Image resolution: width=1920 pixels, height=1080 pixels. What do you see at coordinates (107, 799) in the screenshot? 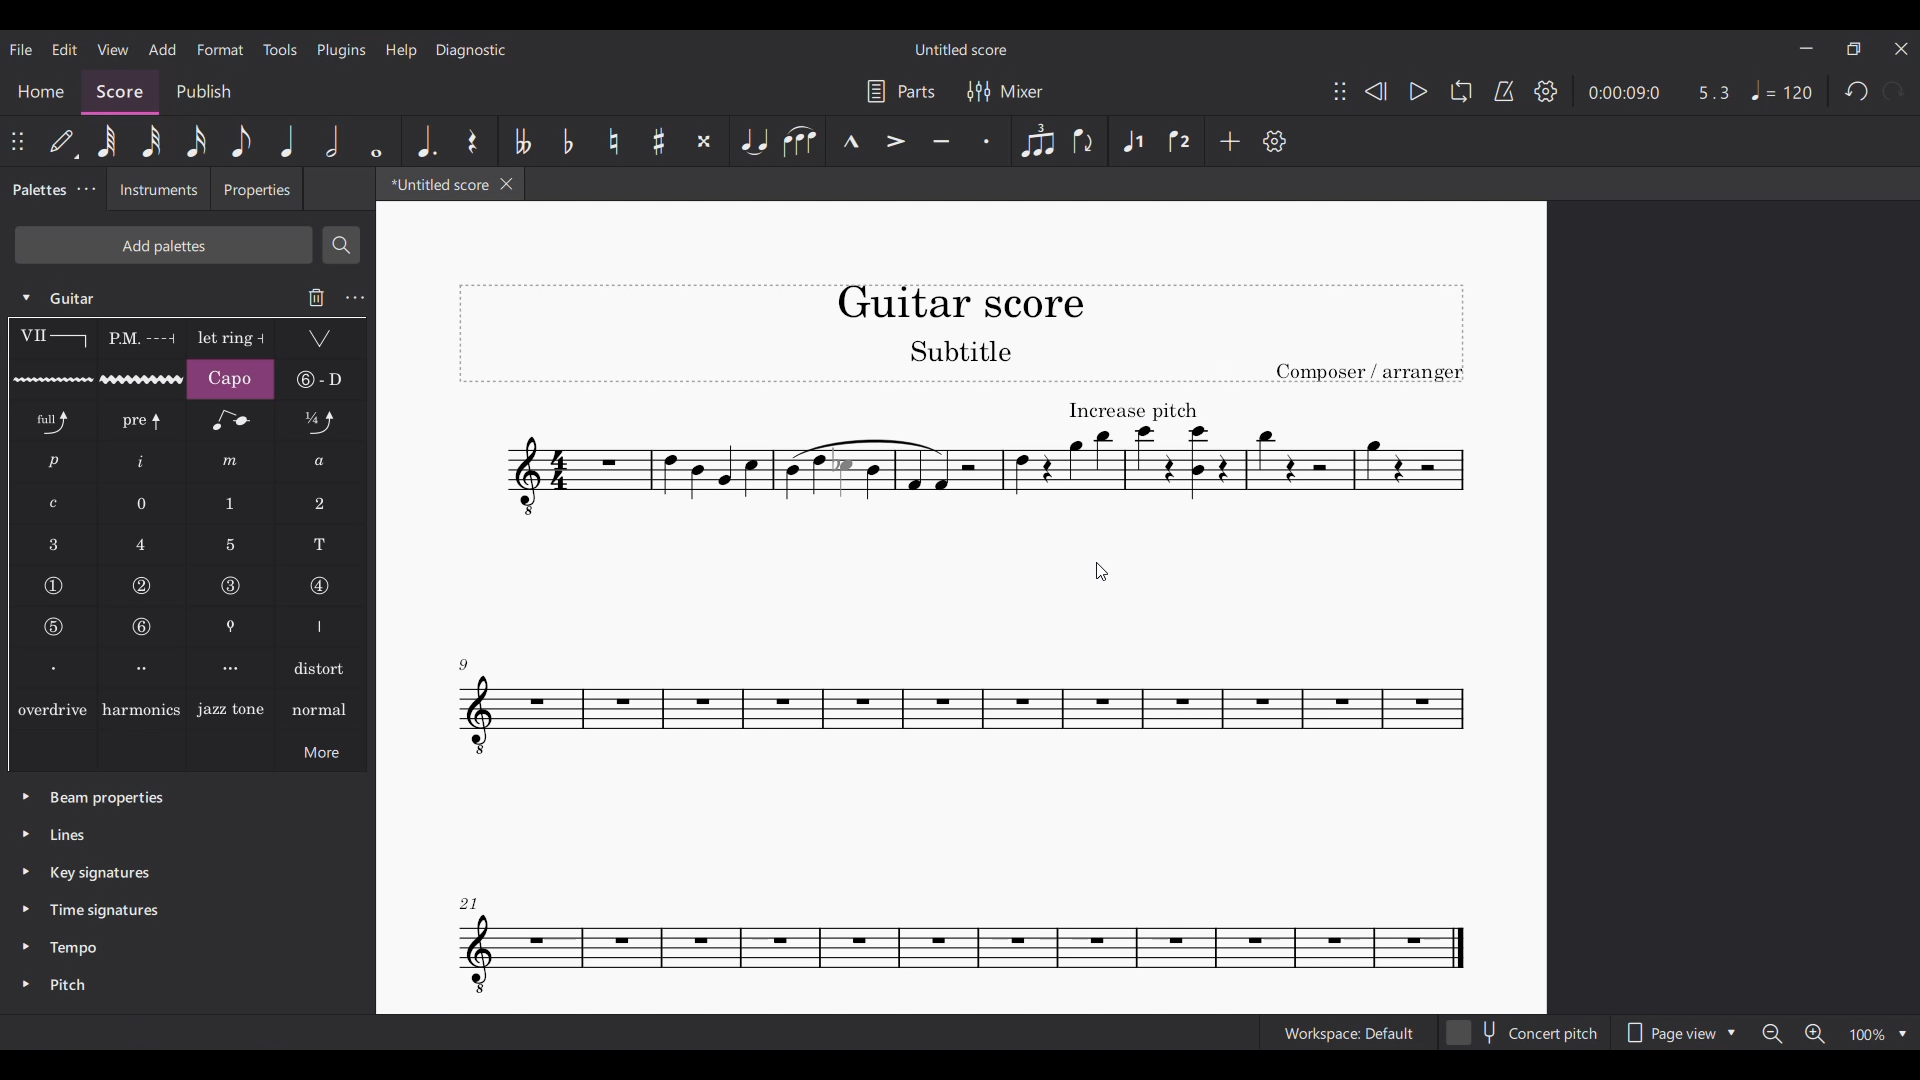
I see `Beam properties palette` at bounding box center [107, 799].